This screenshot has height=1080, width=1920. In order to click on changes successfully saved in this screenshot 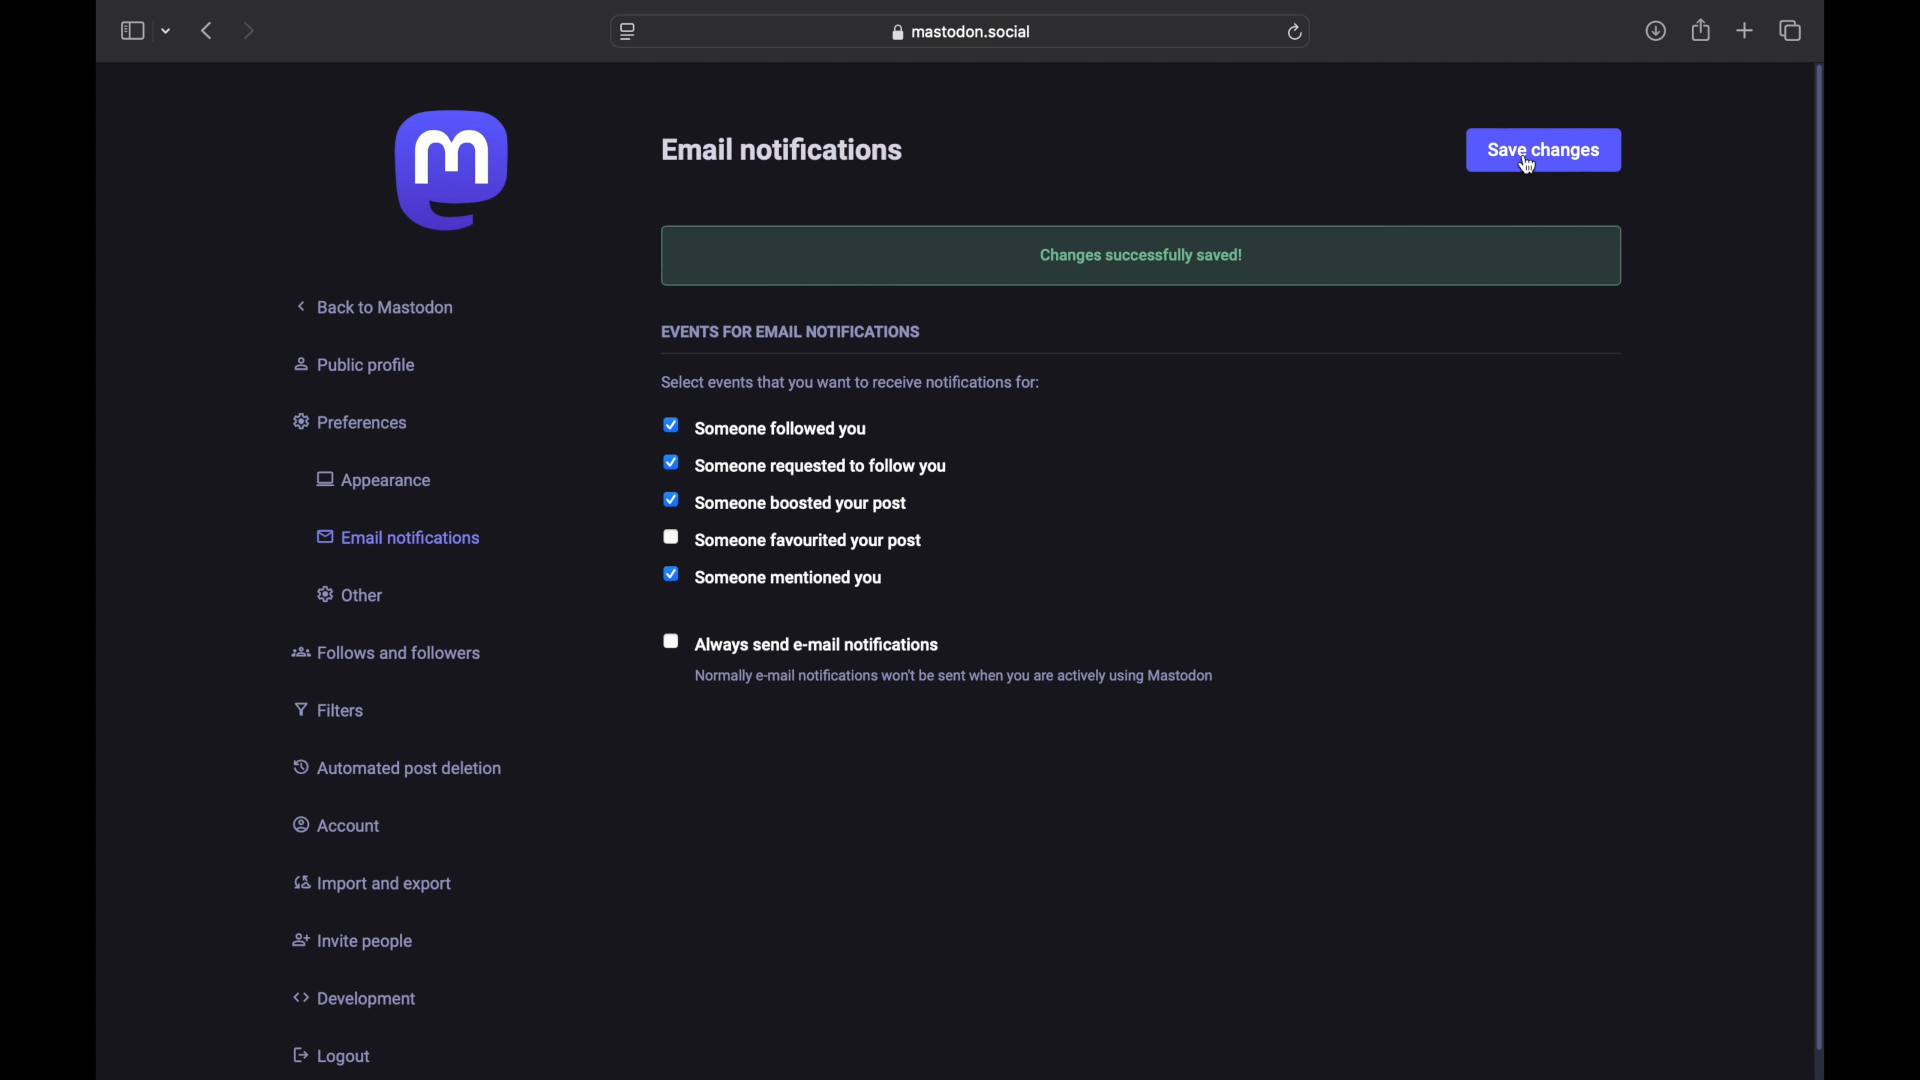, I will do `click(1141, 256)`.